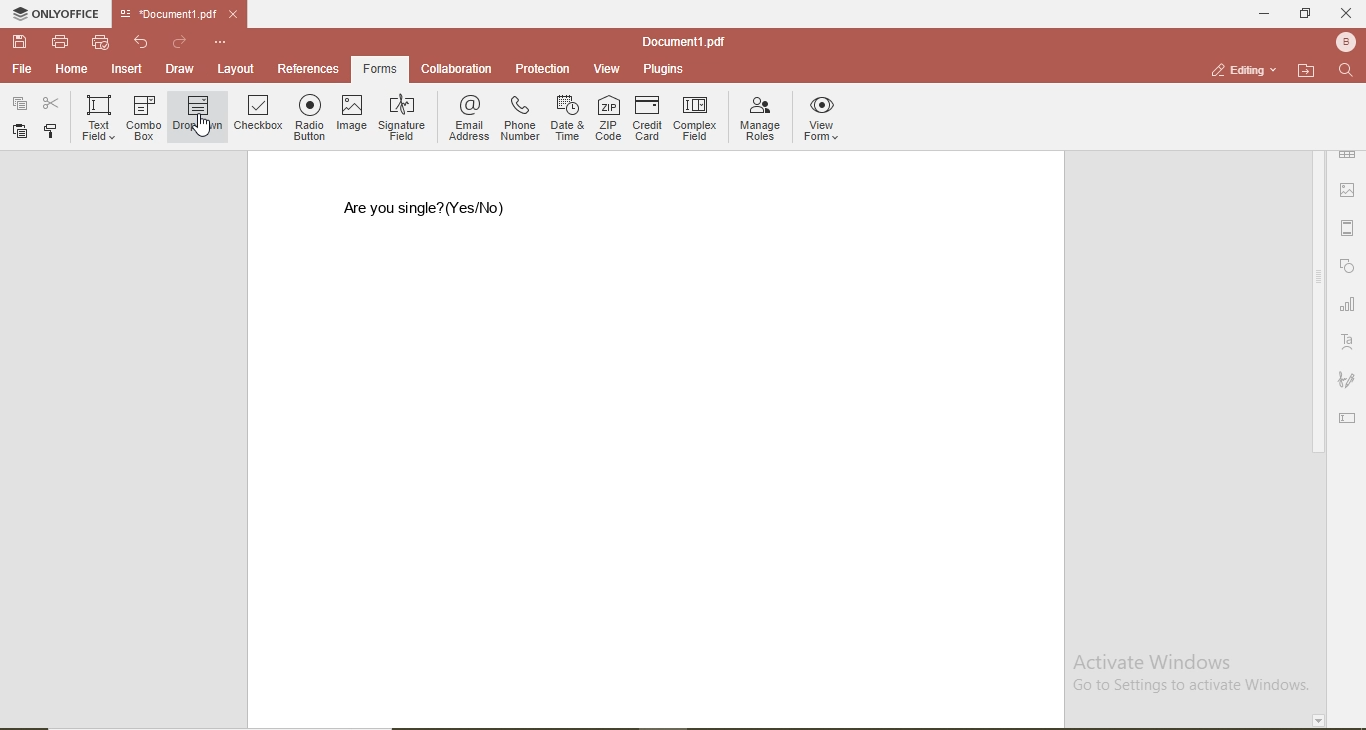 The width and height of the screenshot is (1366, 730). I want to click on protection, so click(544, 68).